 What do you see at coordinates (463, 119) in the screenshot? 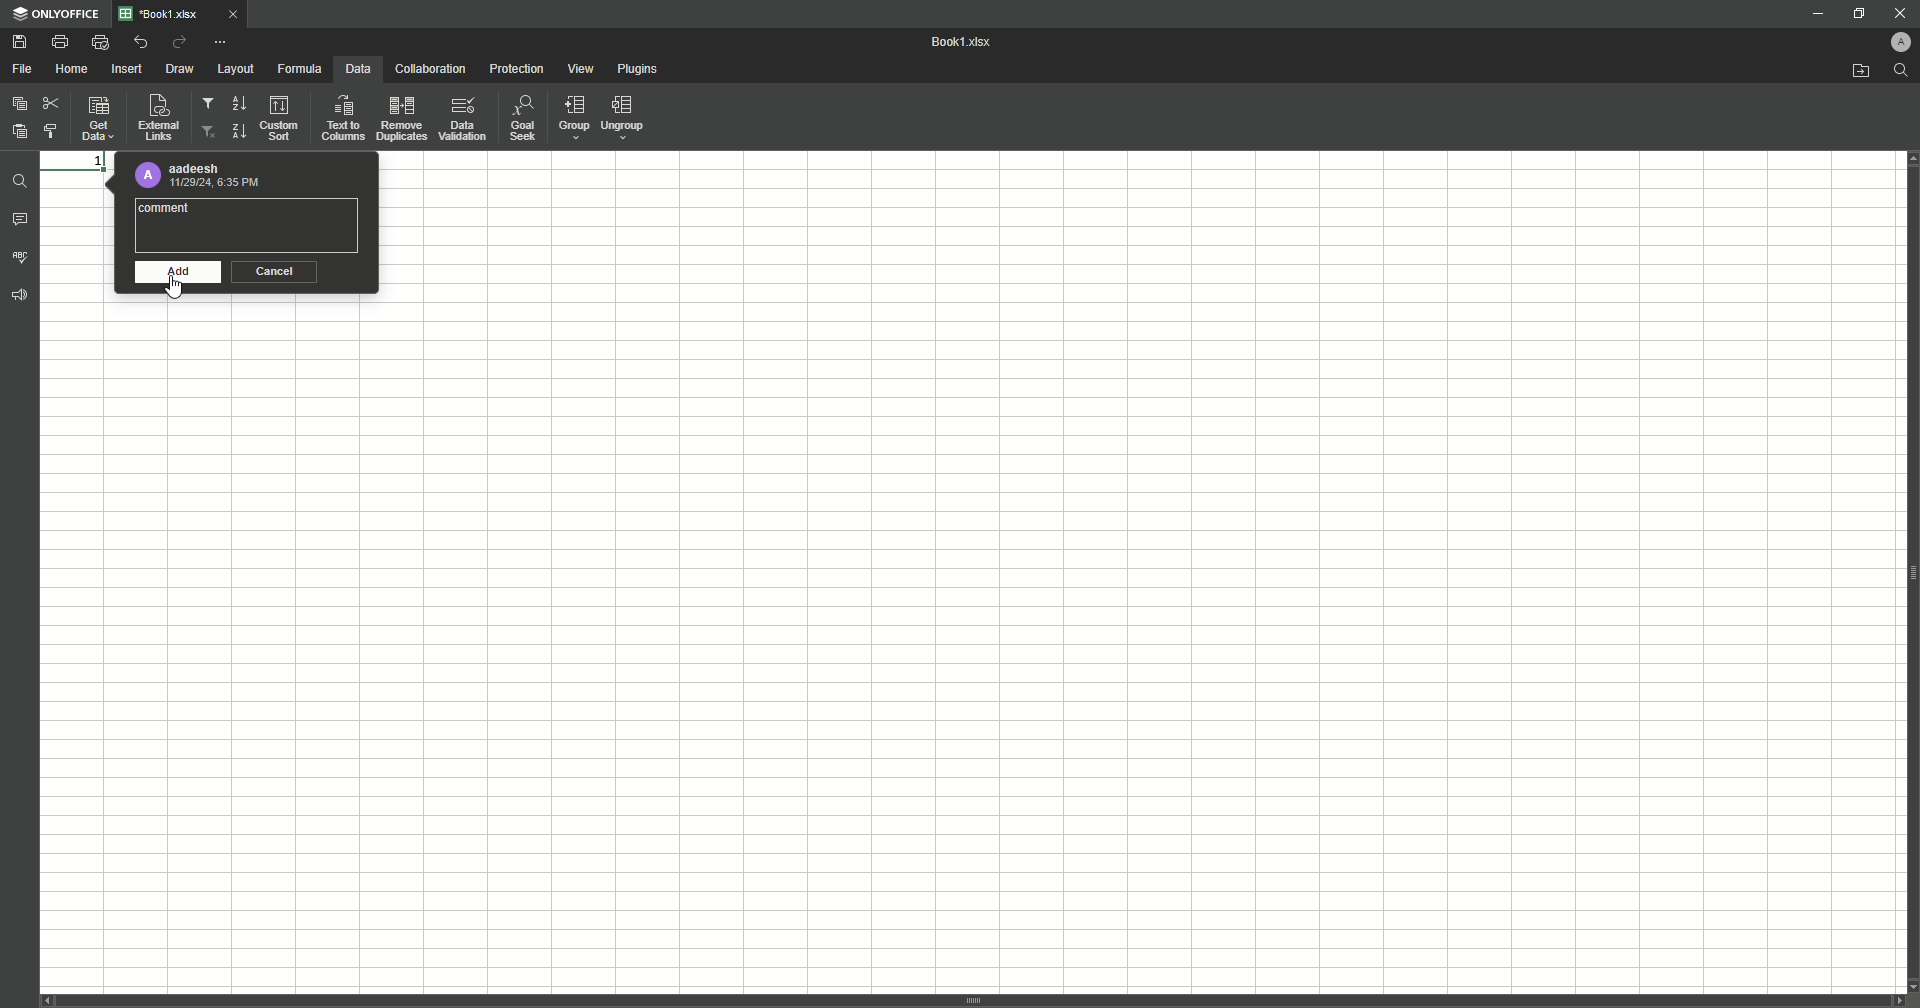
I see `Data Validation` at bounding box center [463, 119].